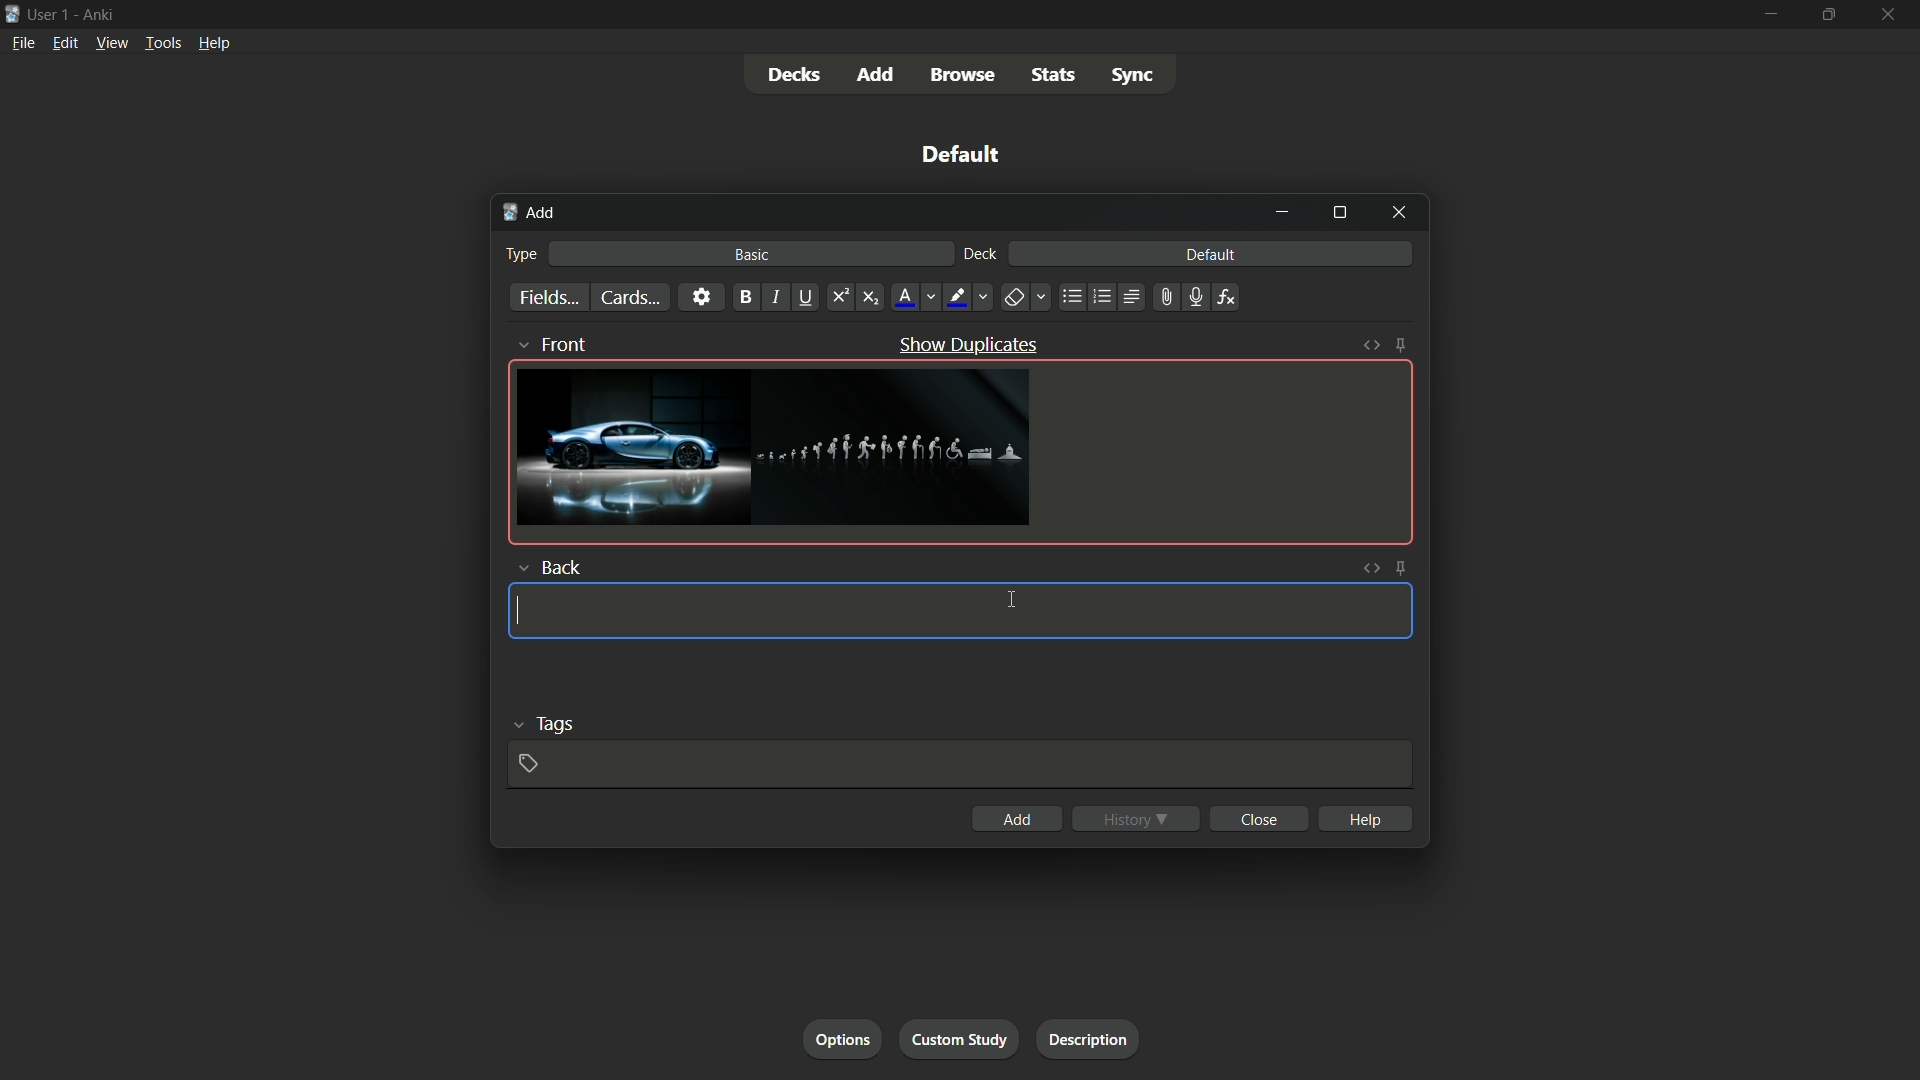 The image size is (1920, 1080). What do you see at coordinates (111, 42) in the screenshot?
I see `view menu` at bounding box center [111, 42].